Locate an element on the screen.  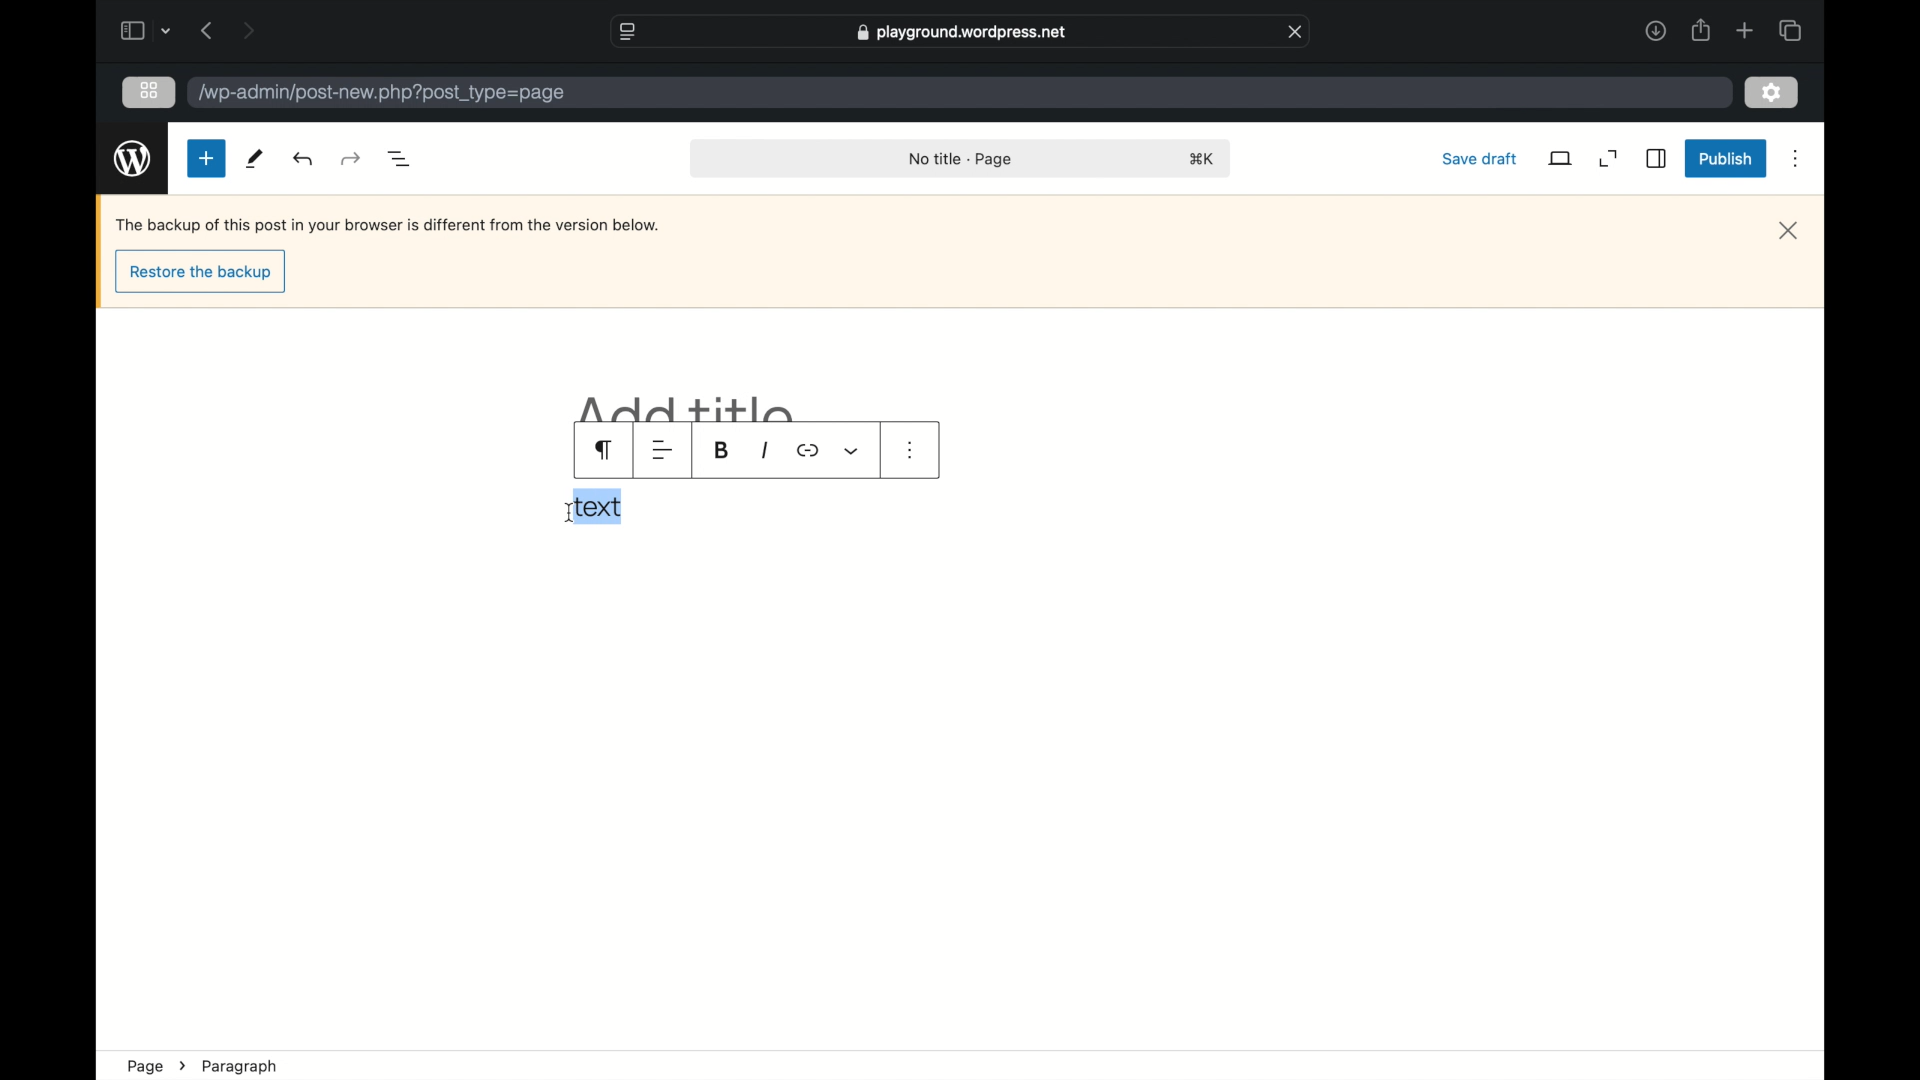
expand is located at coordinates (1609, 159).